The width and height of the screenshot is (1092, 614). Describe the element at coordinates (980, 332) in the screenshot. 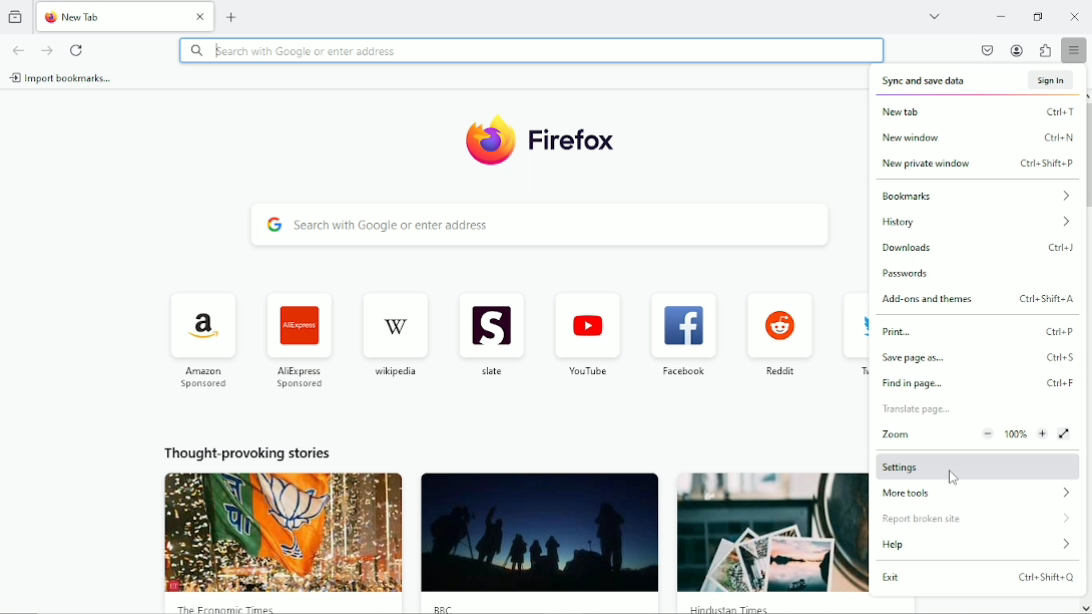

I see `Print...  Ctrl+P` at that location.